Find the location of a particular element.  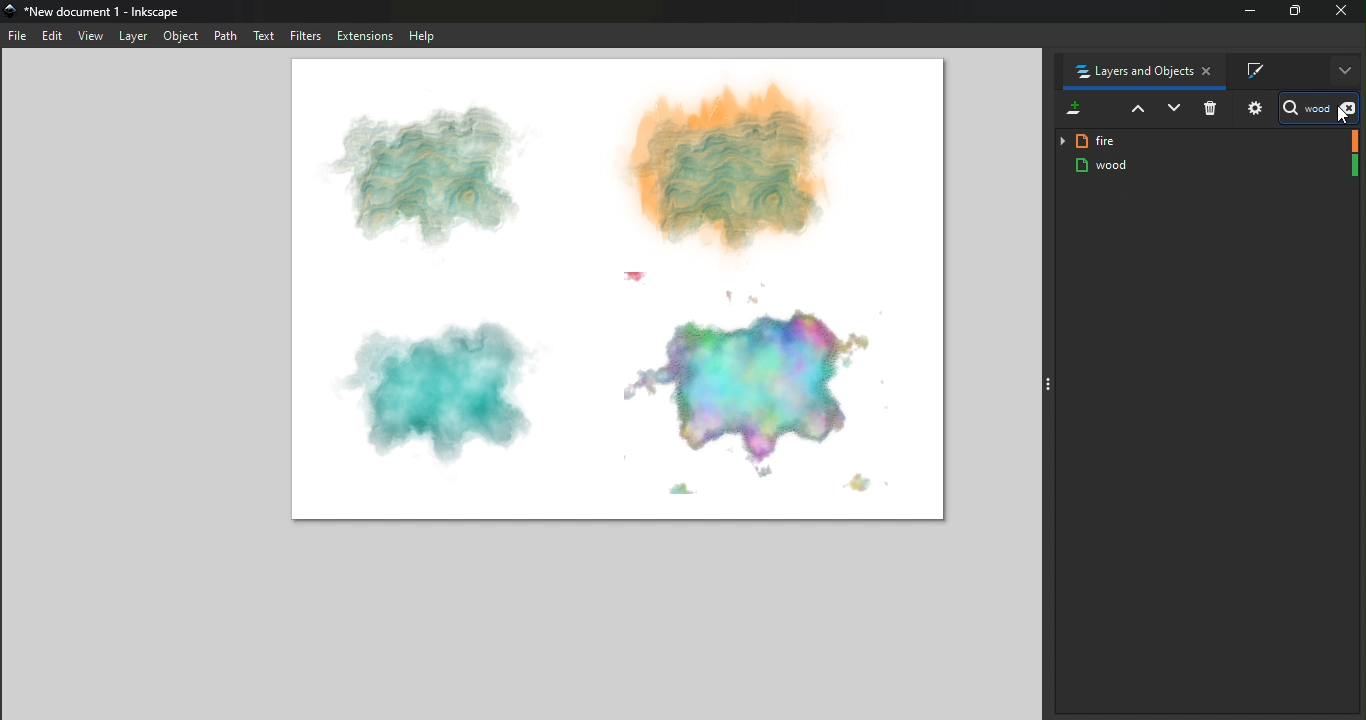

Help is located at coordinates (422, 35).